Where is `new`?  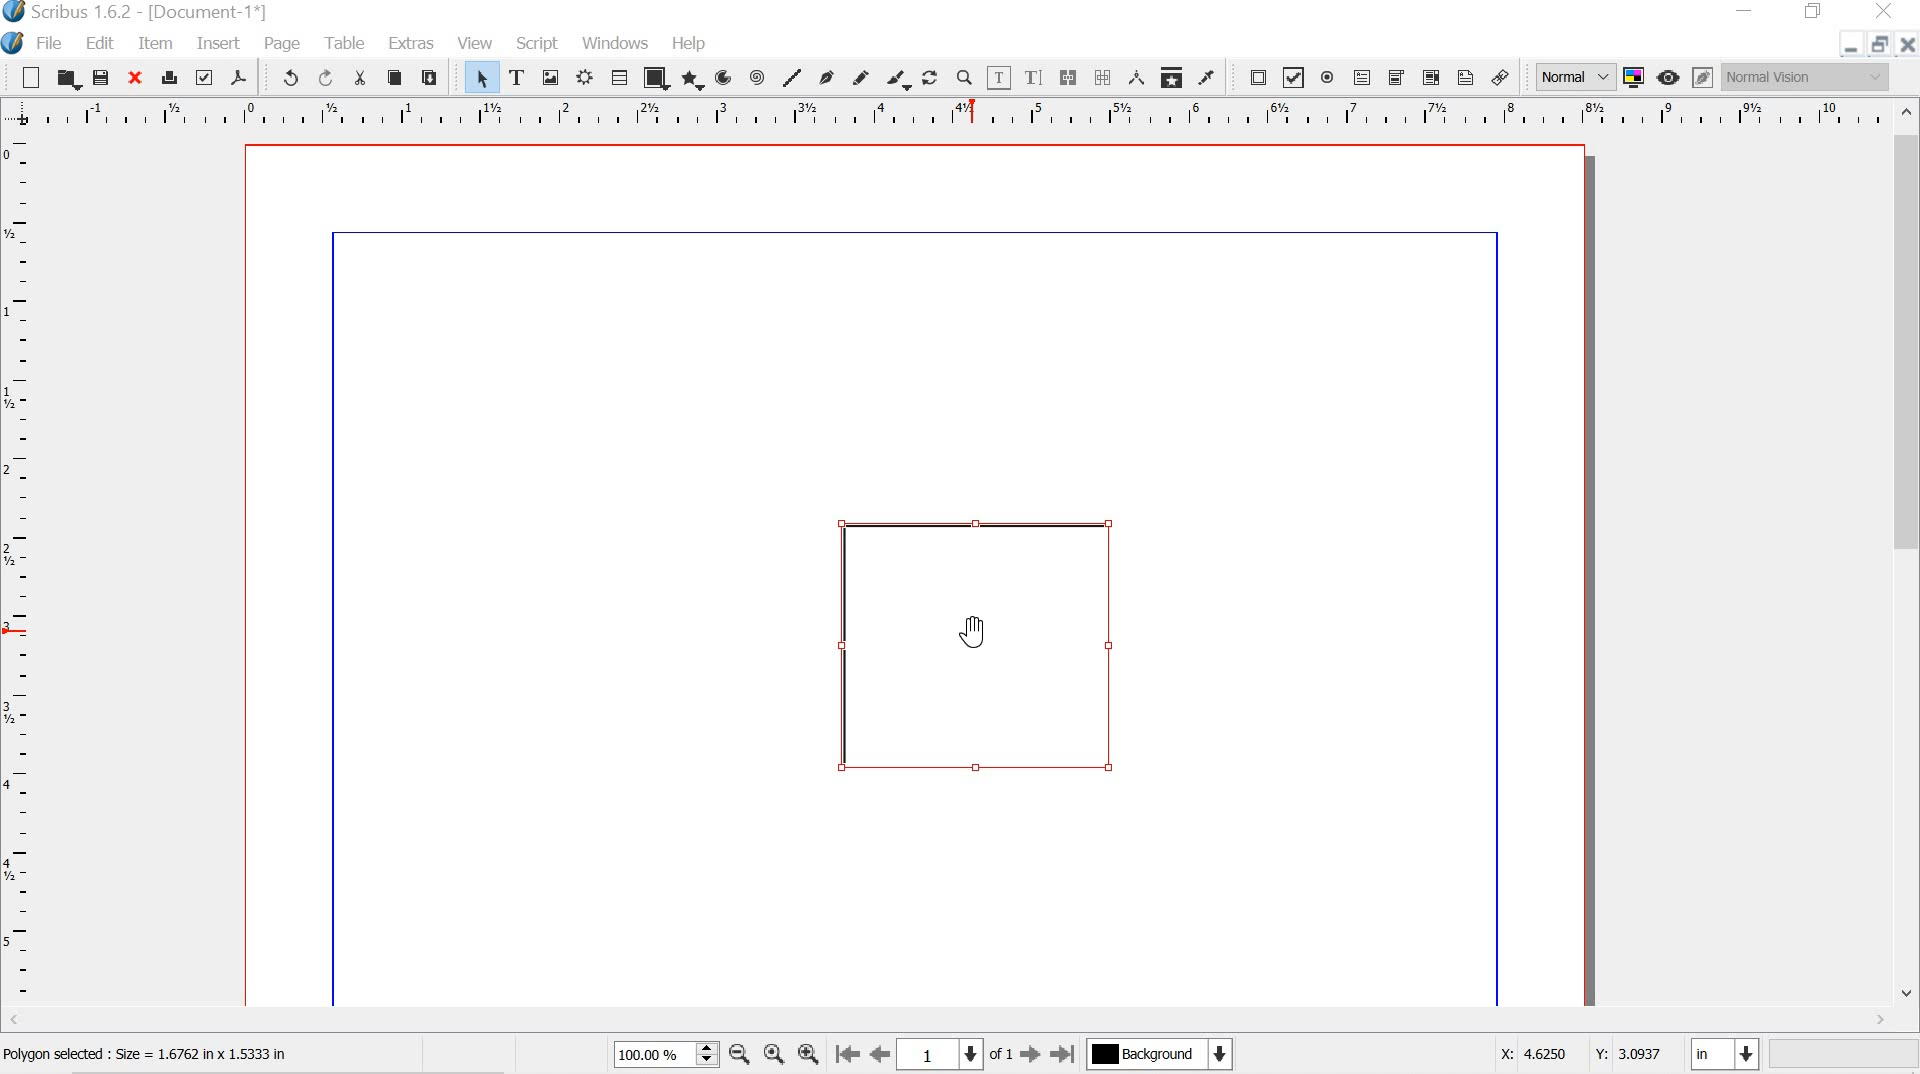
new is located at coordinates (30, 76).